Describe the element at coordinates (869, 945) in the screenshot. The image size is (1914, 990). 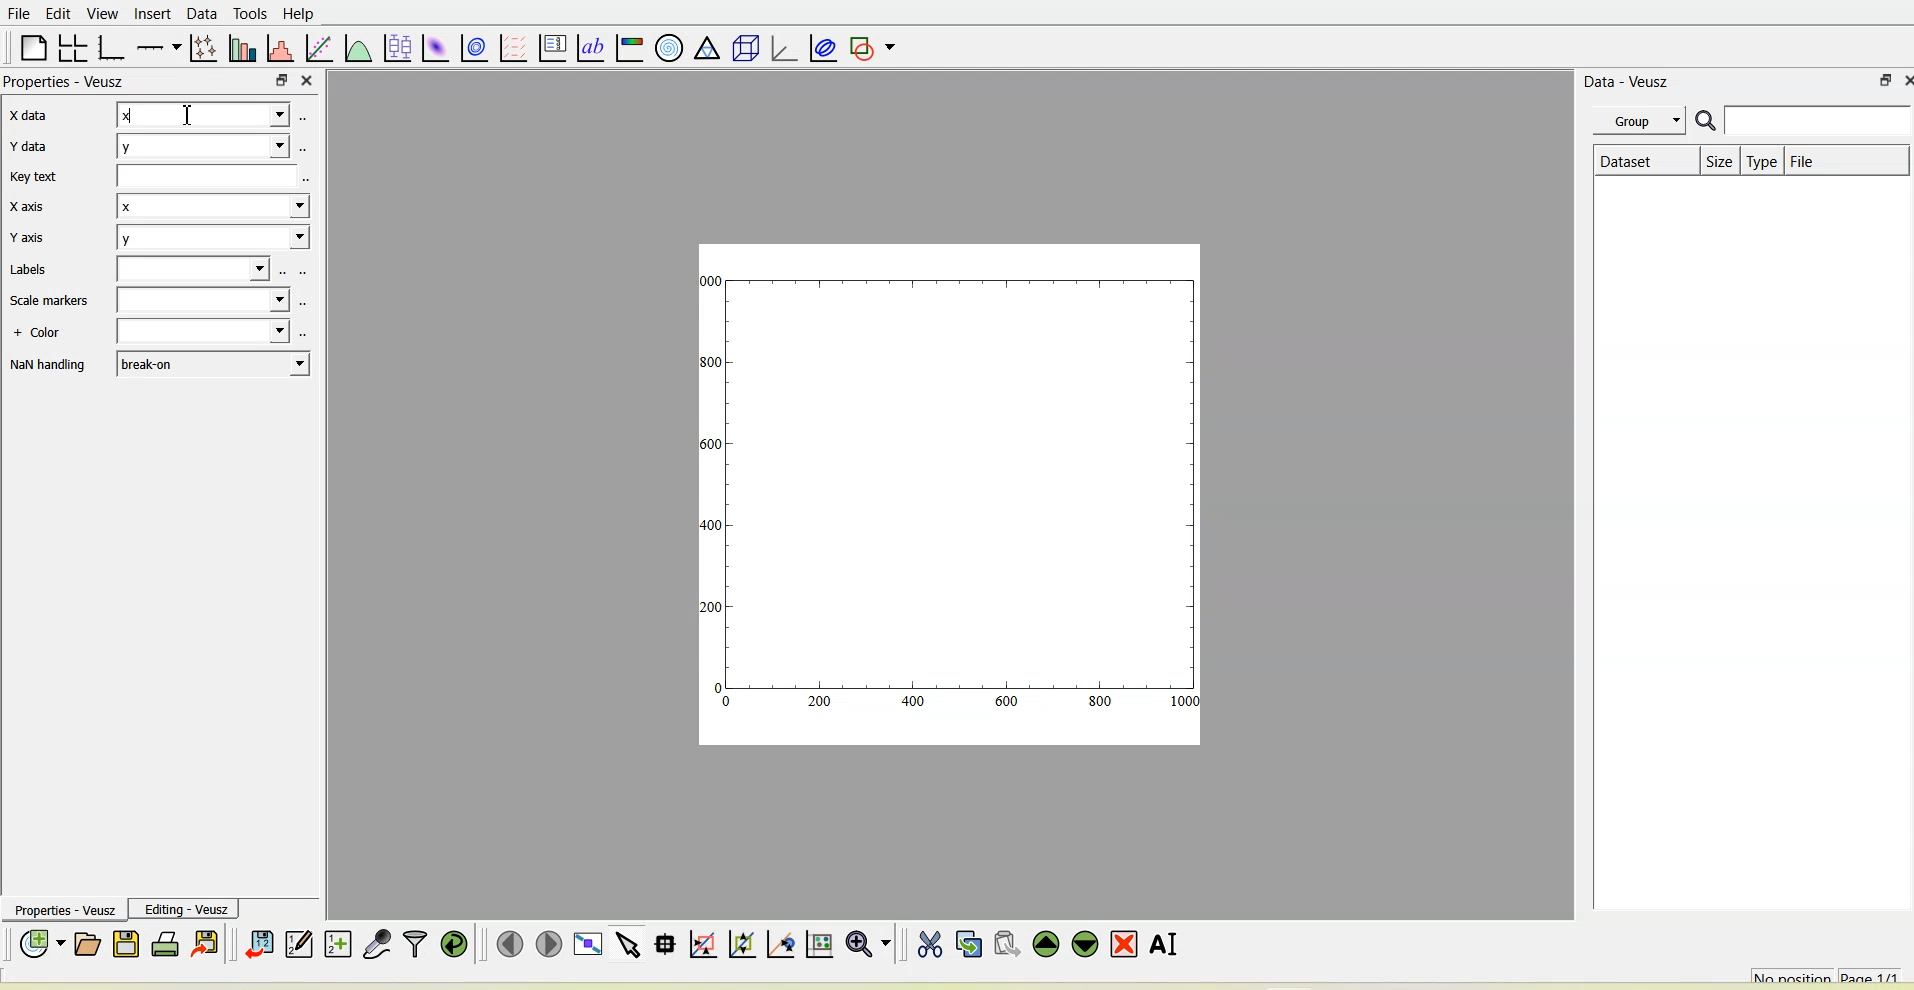
I see `Zoom functions menu` at that location.